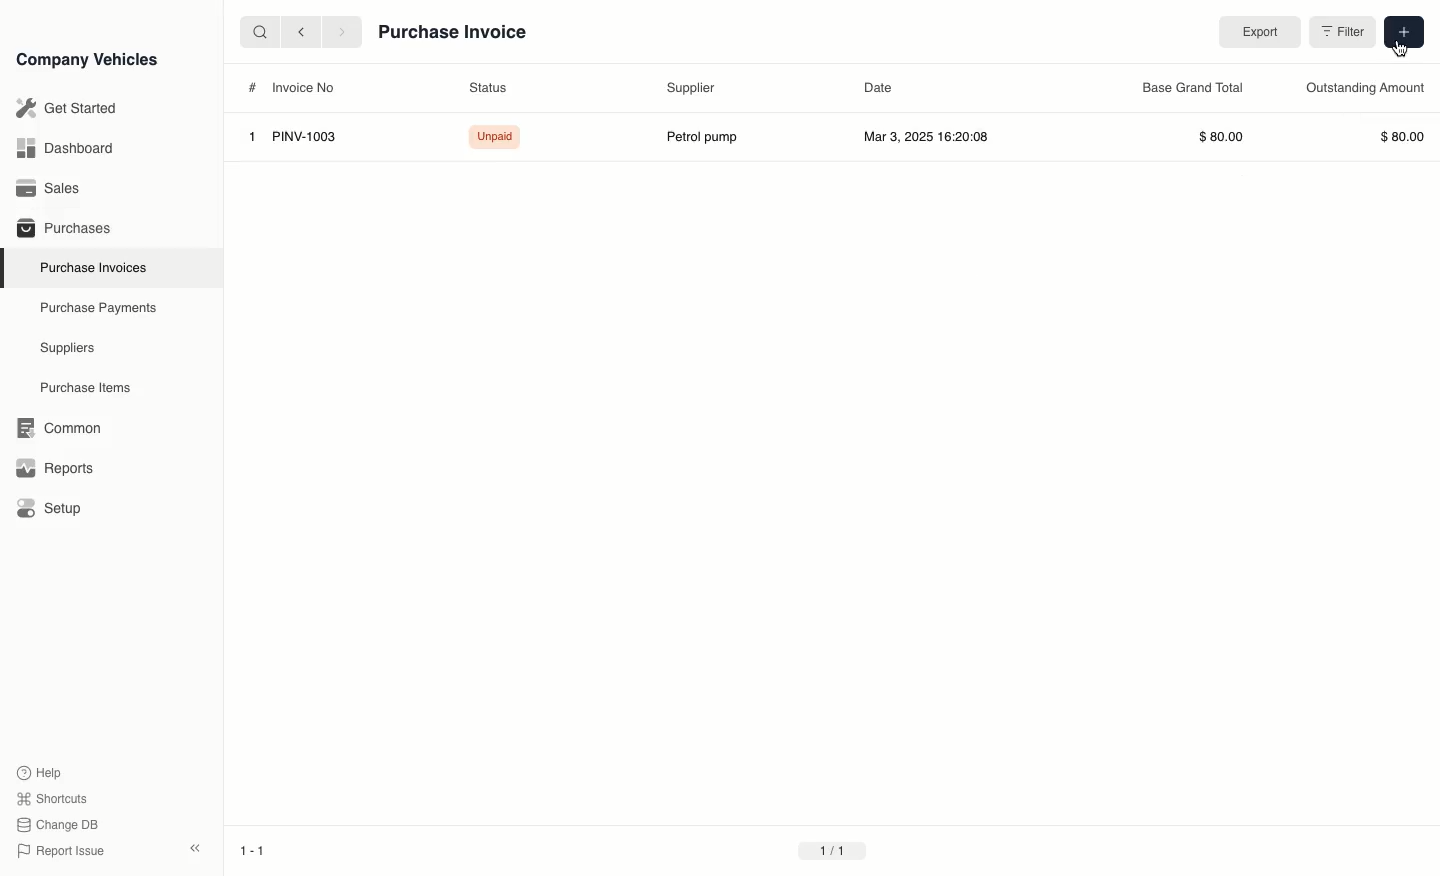 The height and width of the screenshot is (876, 1440). Describe the element at coordinates (87, 59) in the screenshot. I see `Company Vehicles` at that location.